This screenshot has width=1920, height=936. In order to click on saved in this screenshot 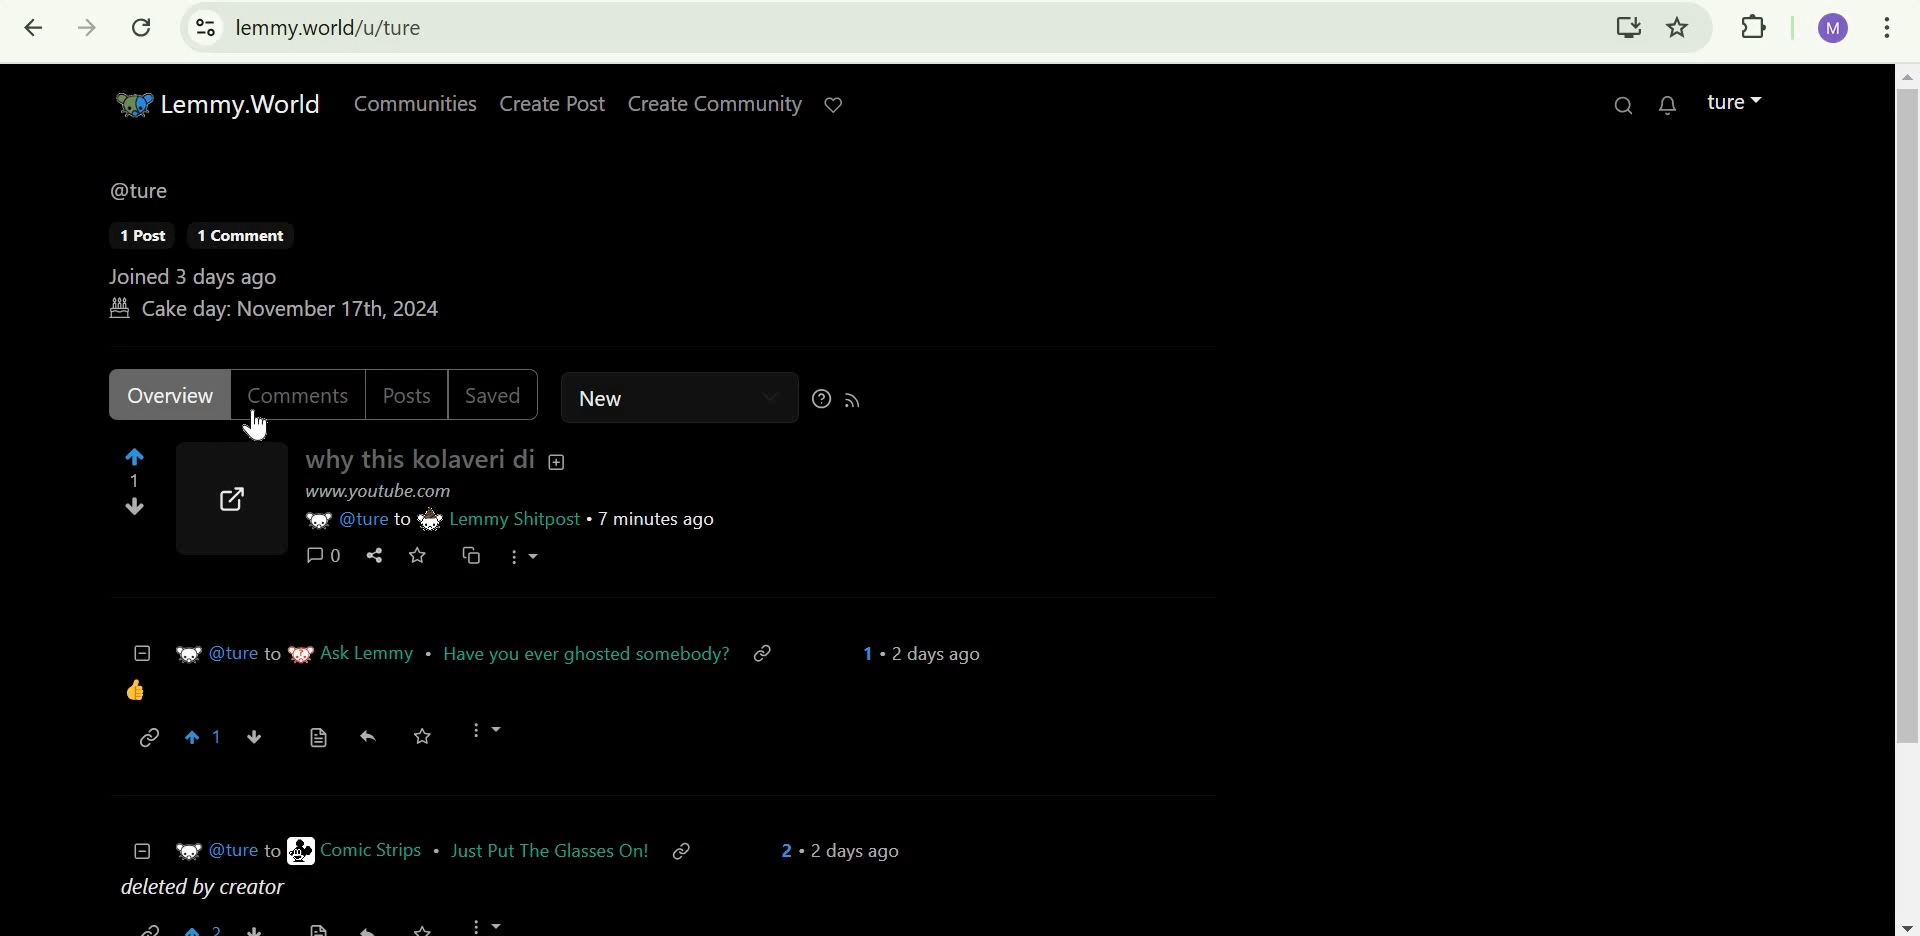, I will do `click(492, 396)`.